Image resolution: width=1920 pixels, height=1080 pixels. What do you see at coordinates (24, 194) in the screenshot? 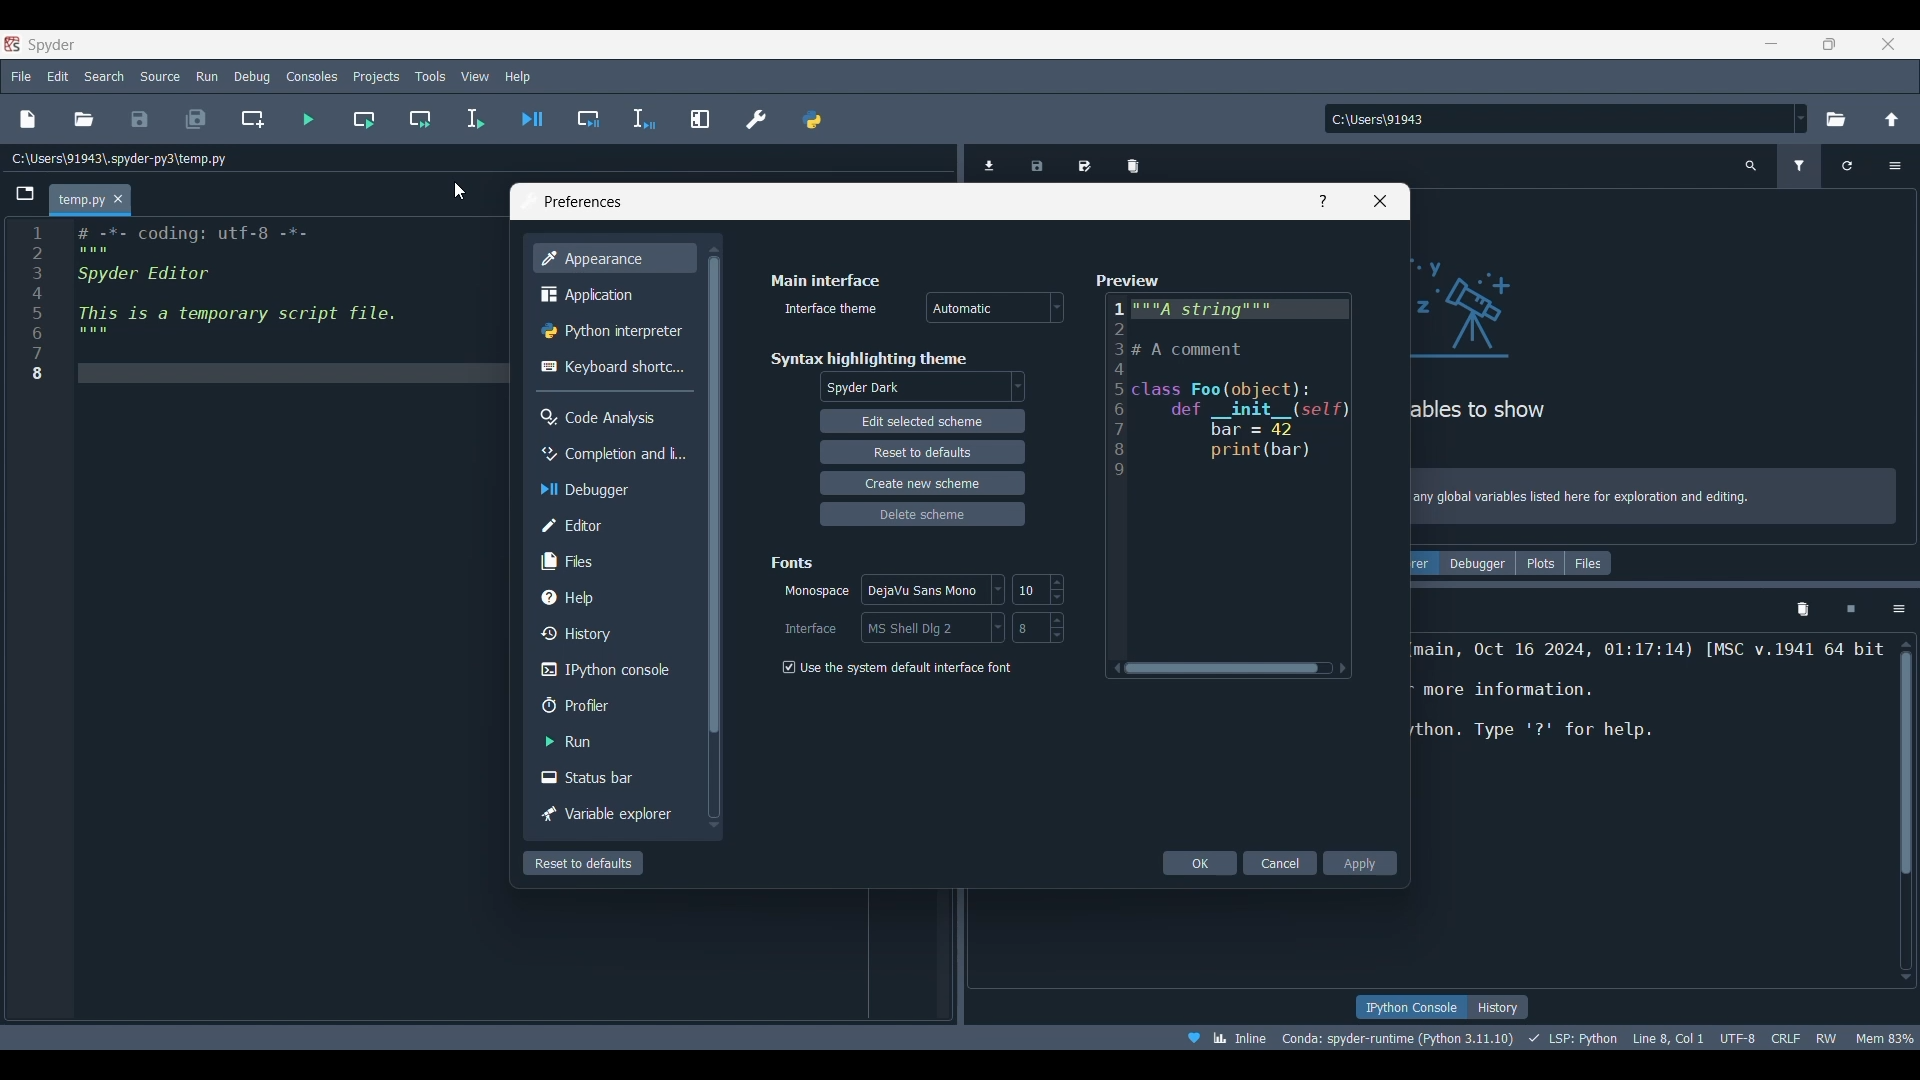
I see `Browse tabs` at bounding box center [24, 194].